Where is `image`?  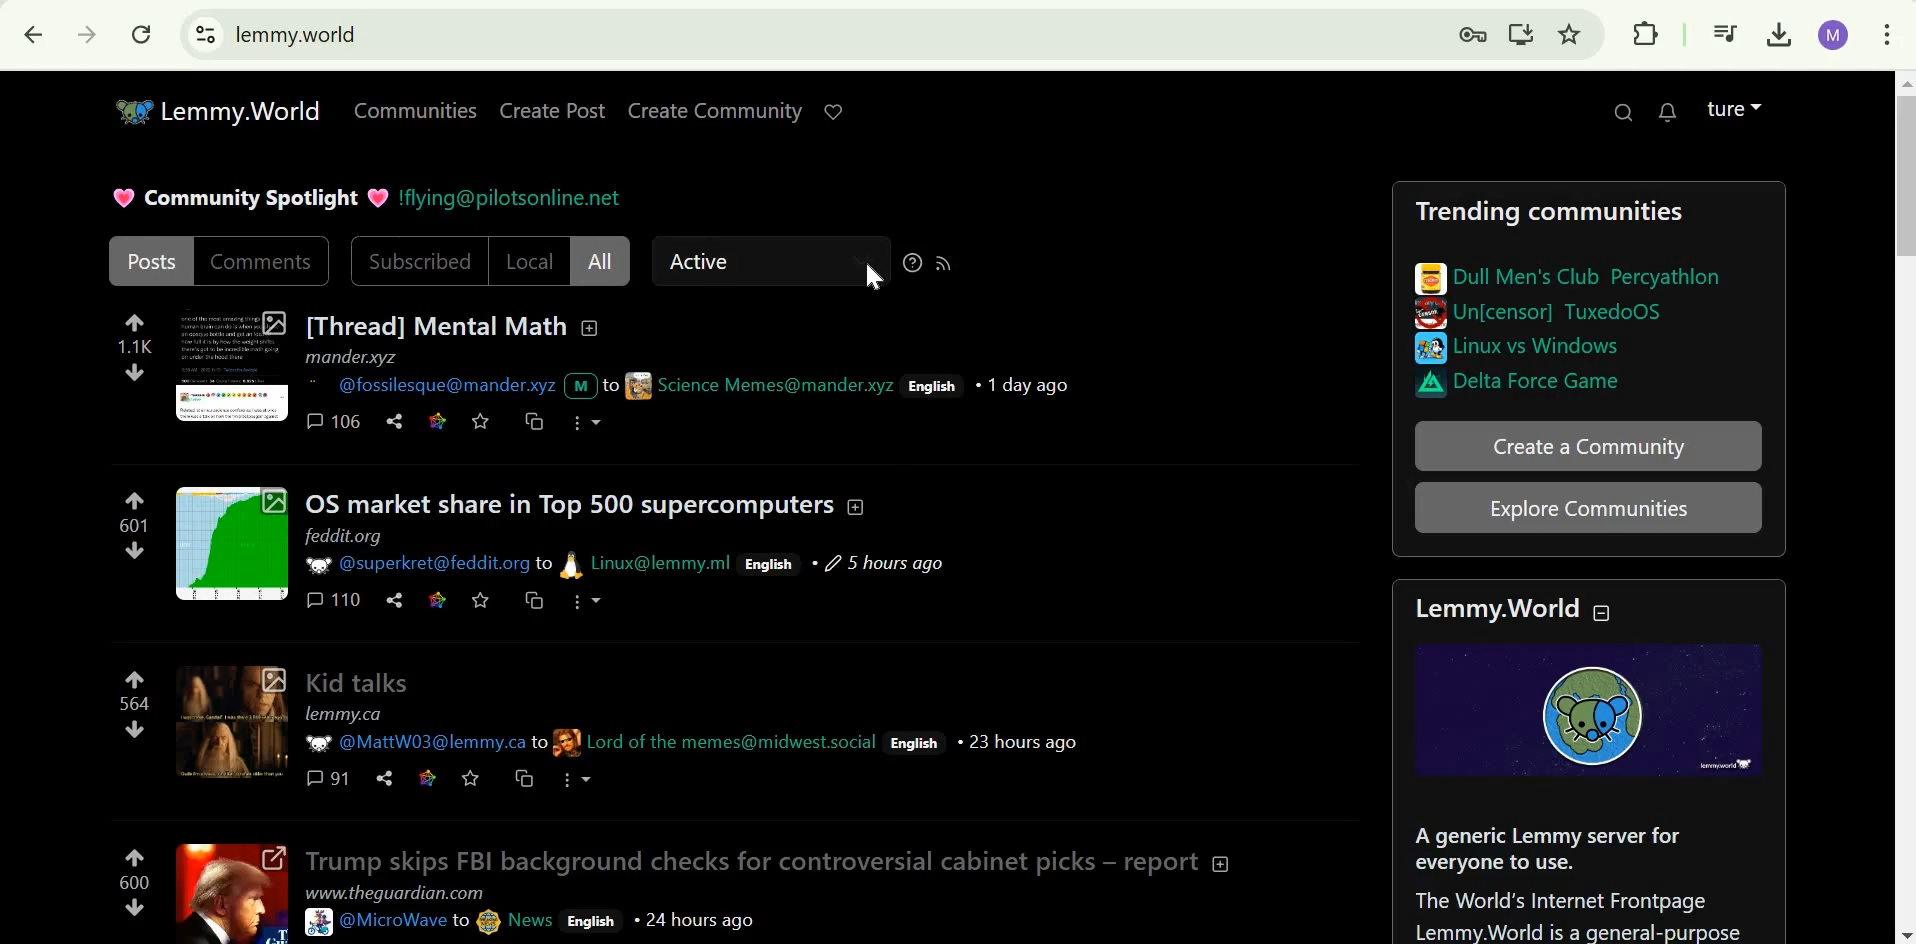 image is located at coordinates (1428, 315).